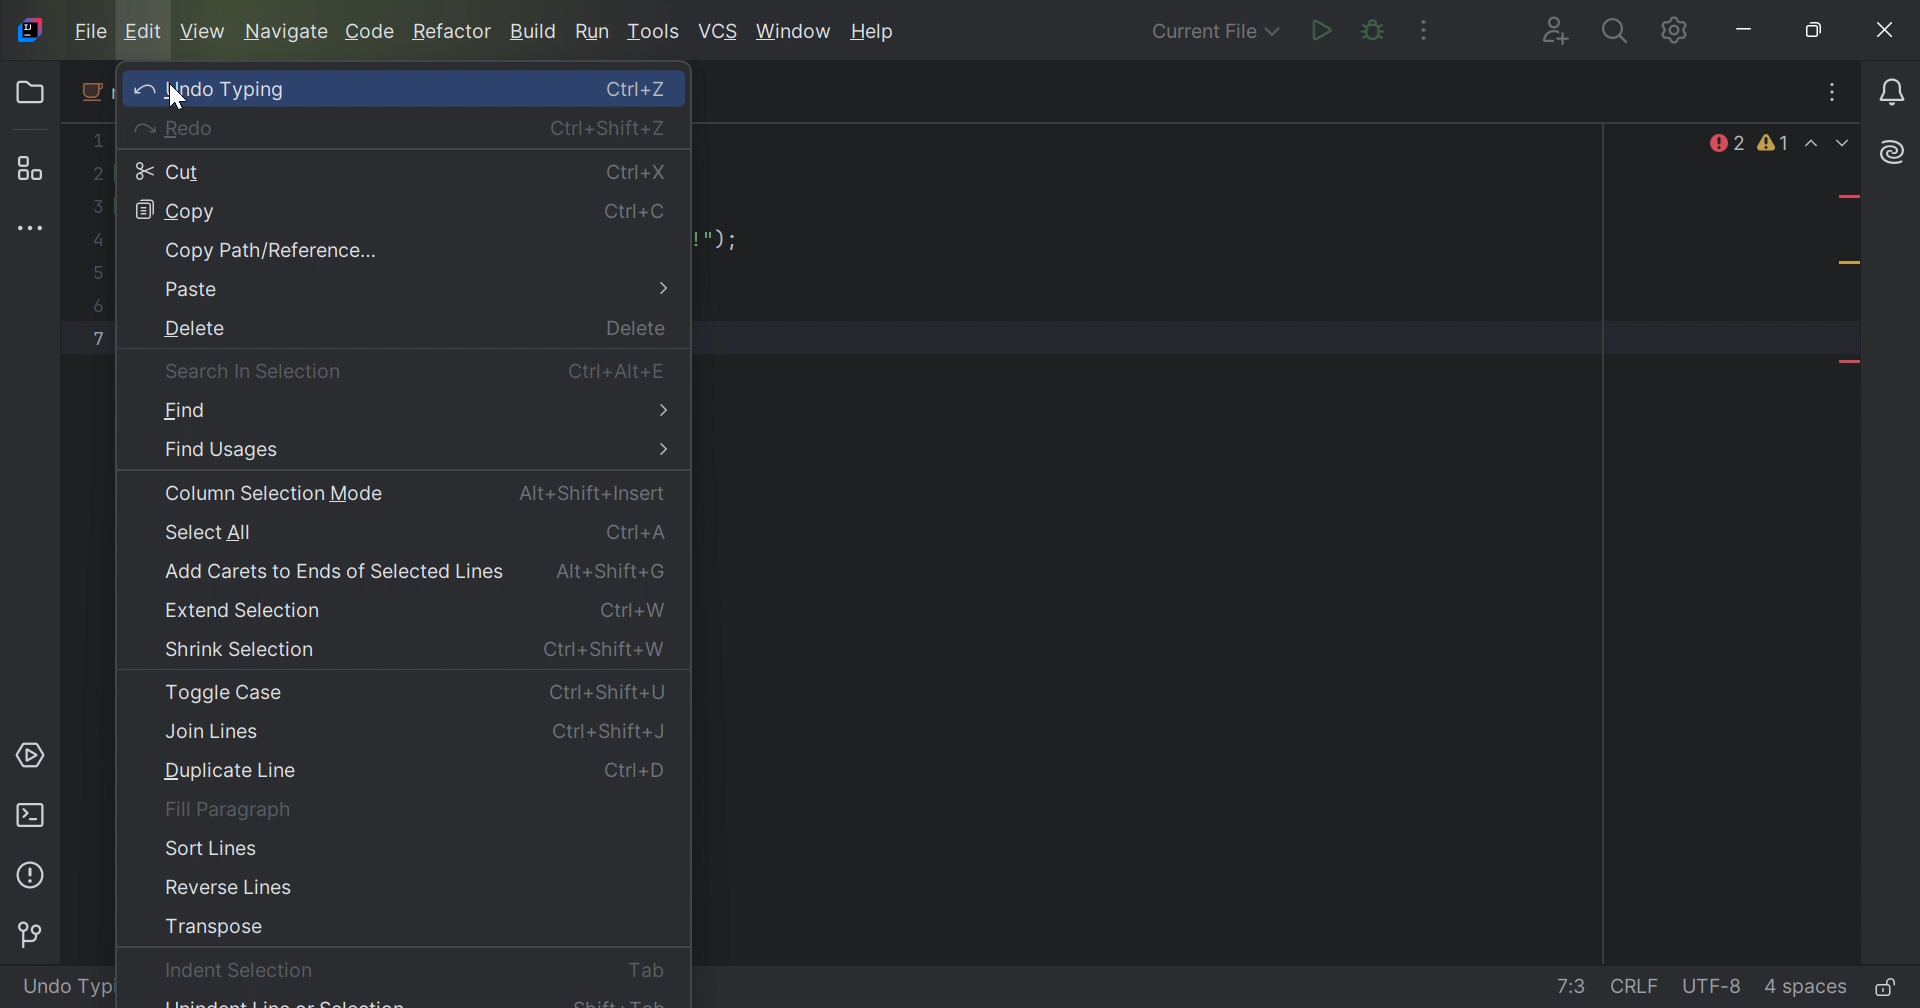  What do you see at coordinates (175, 213) in the screenshot?
I see `Copy` at bounding box center [175, 213].